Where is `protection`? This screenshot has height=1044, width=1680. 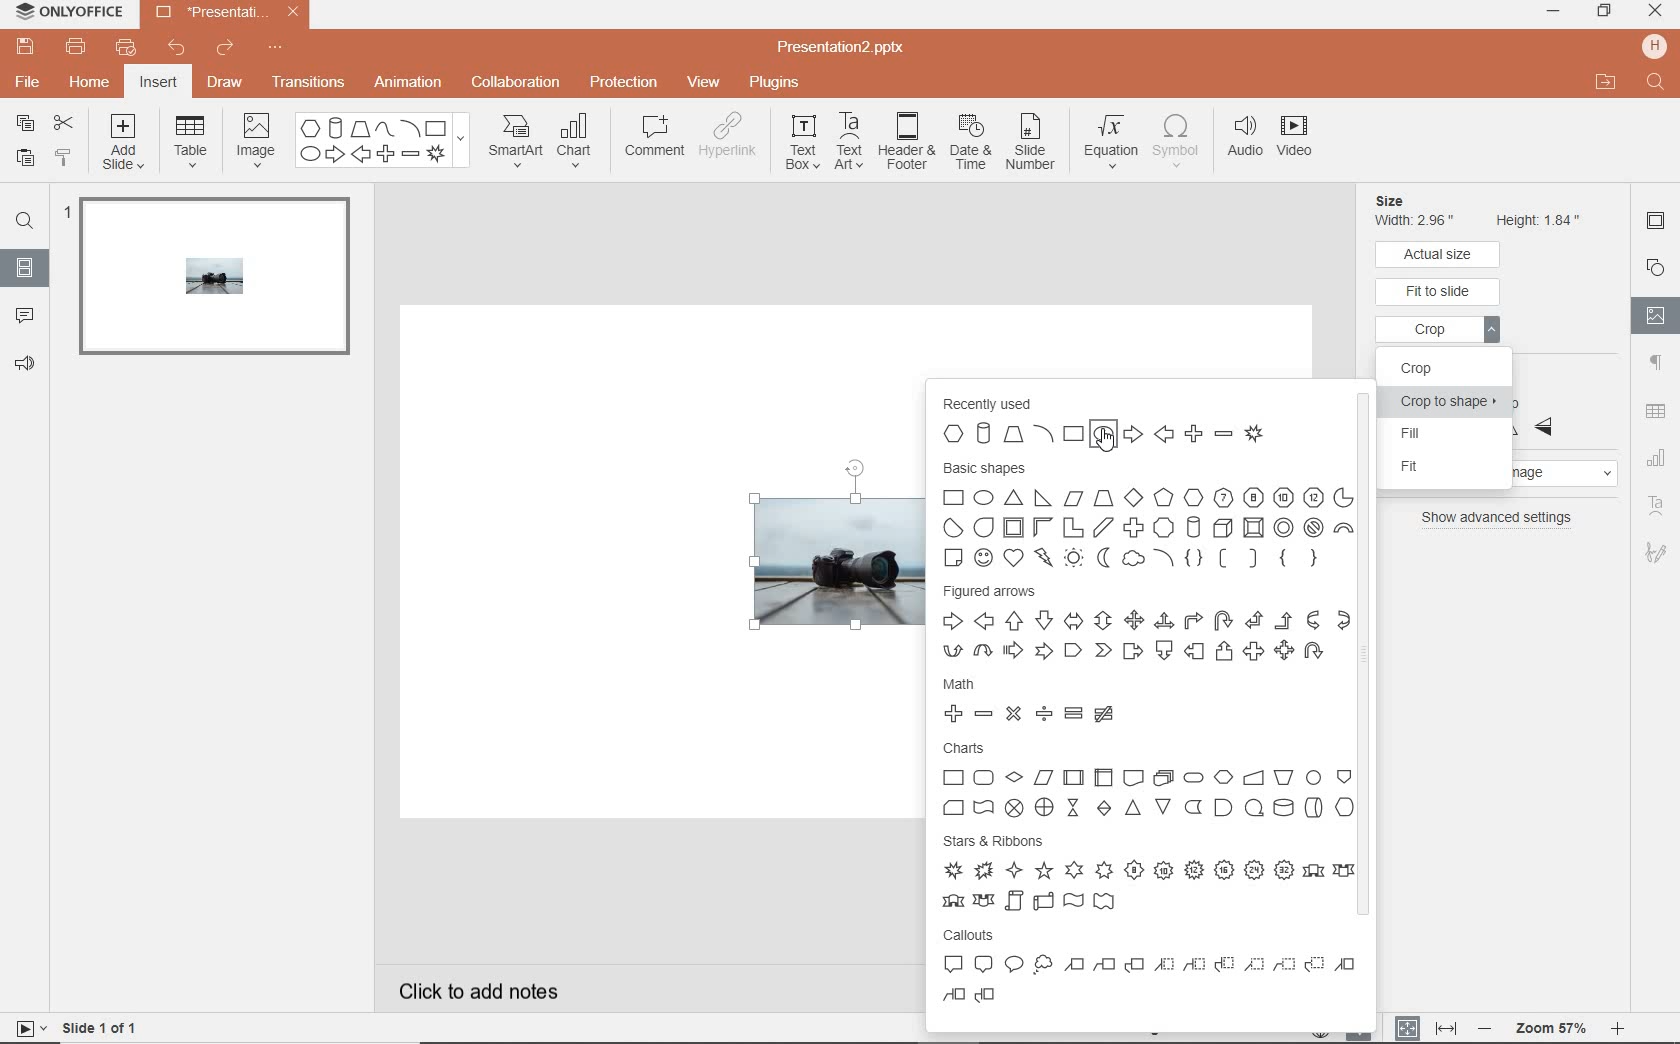 protection is located at coordinates (623, 84).